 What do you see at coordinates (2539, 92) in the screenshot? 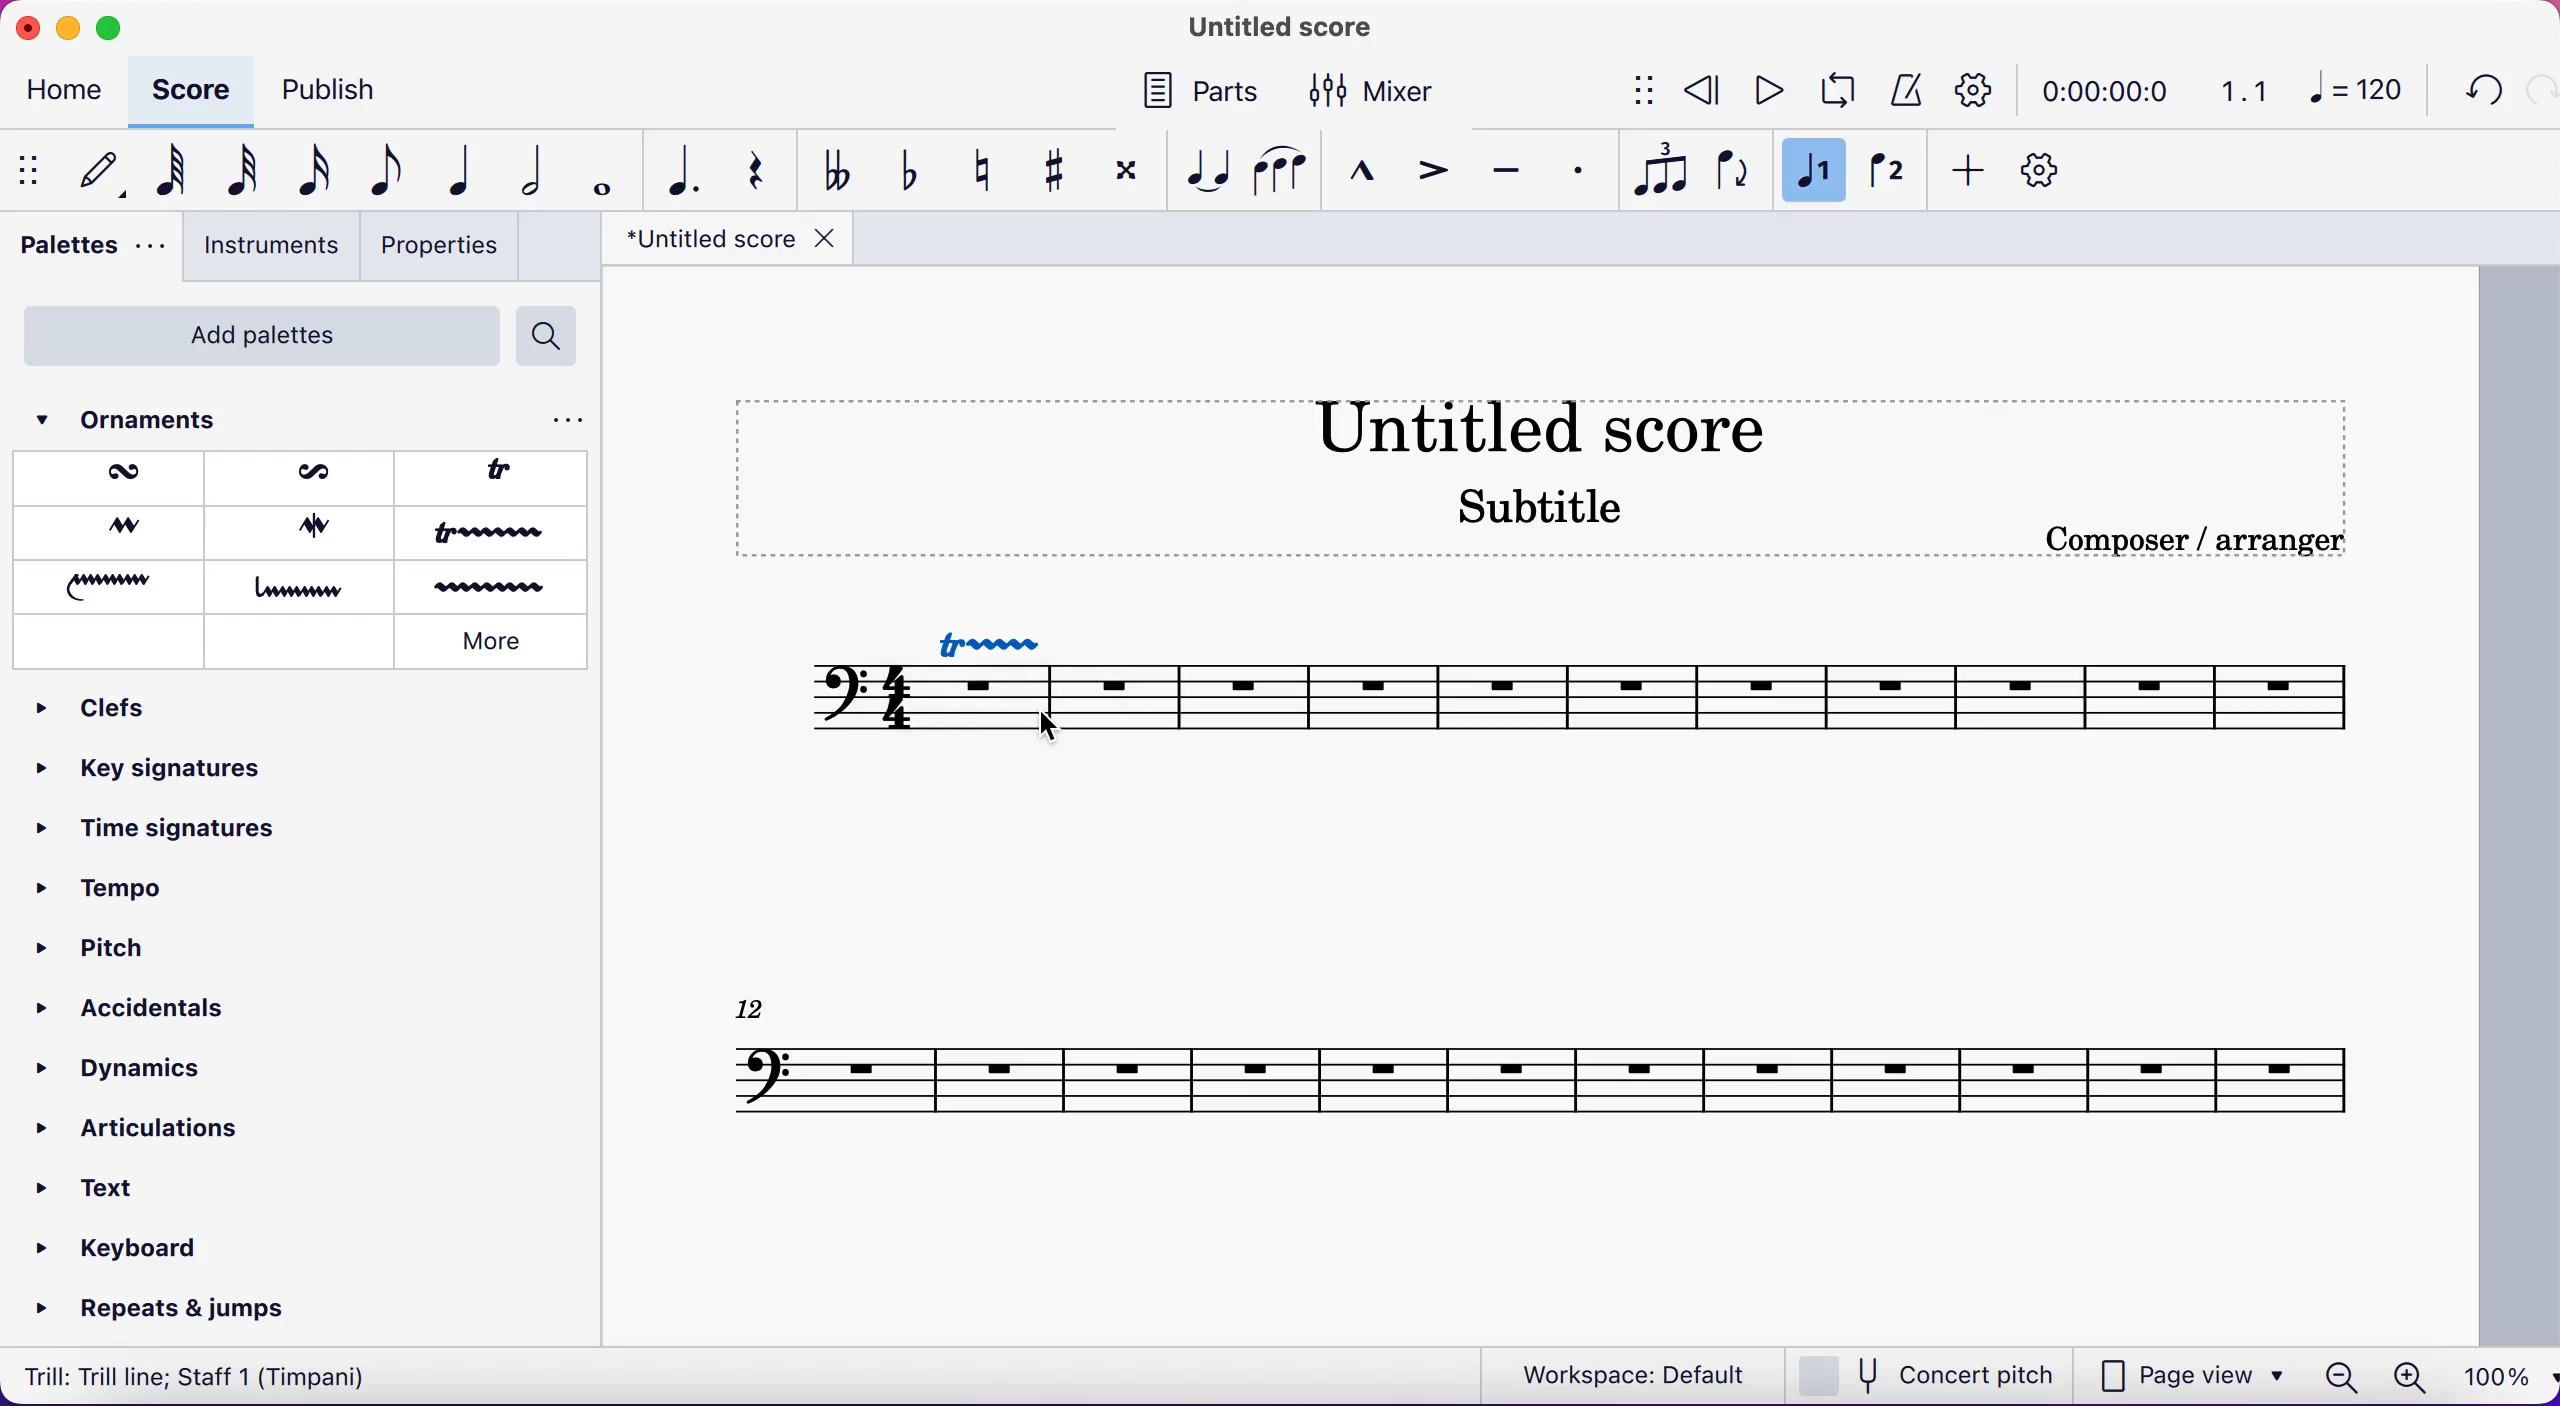
I see `redo` at bounding box center [2539, 92].